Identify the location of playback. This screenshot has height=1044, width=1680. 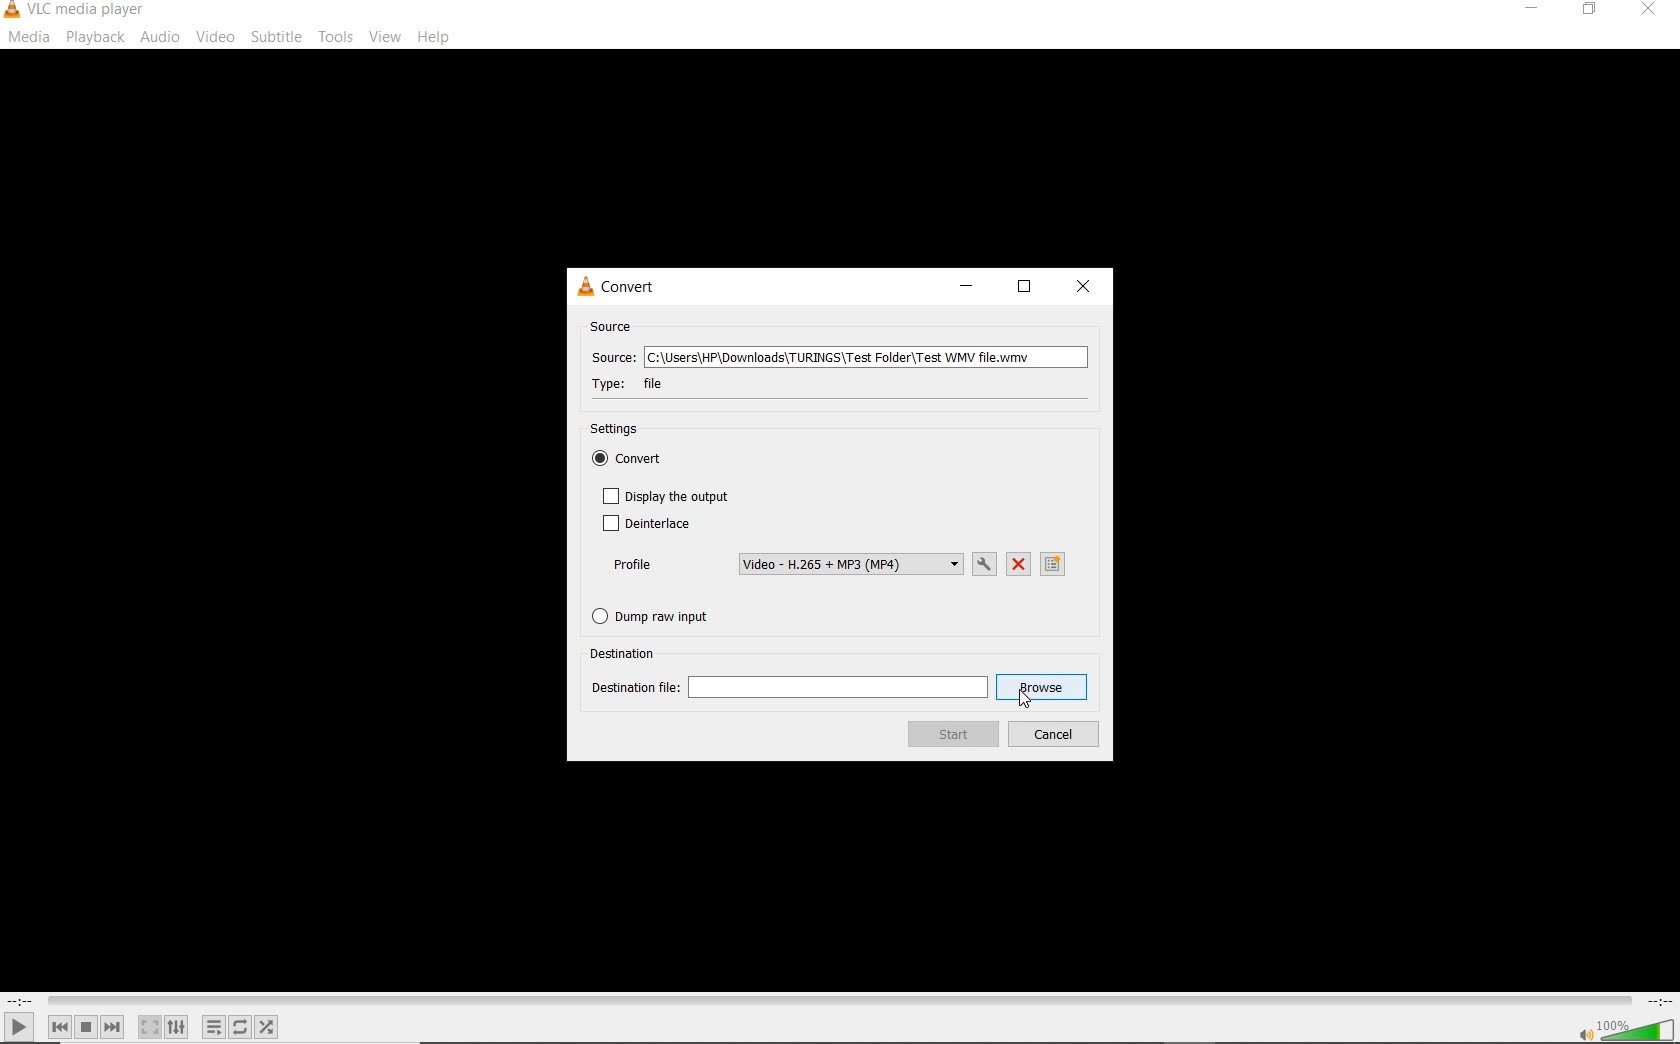
(95, 37).